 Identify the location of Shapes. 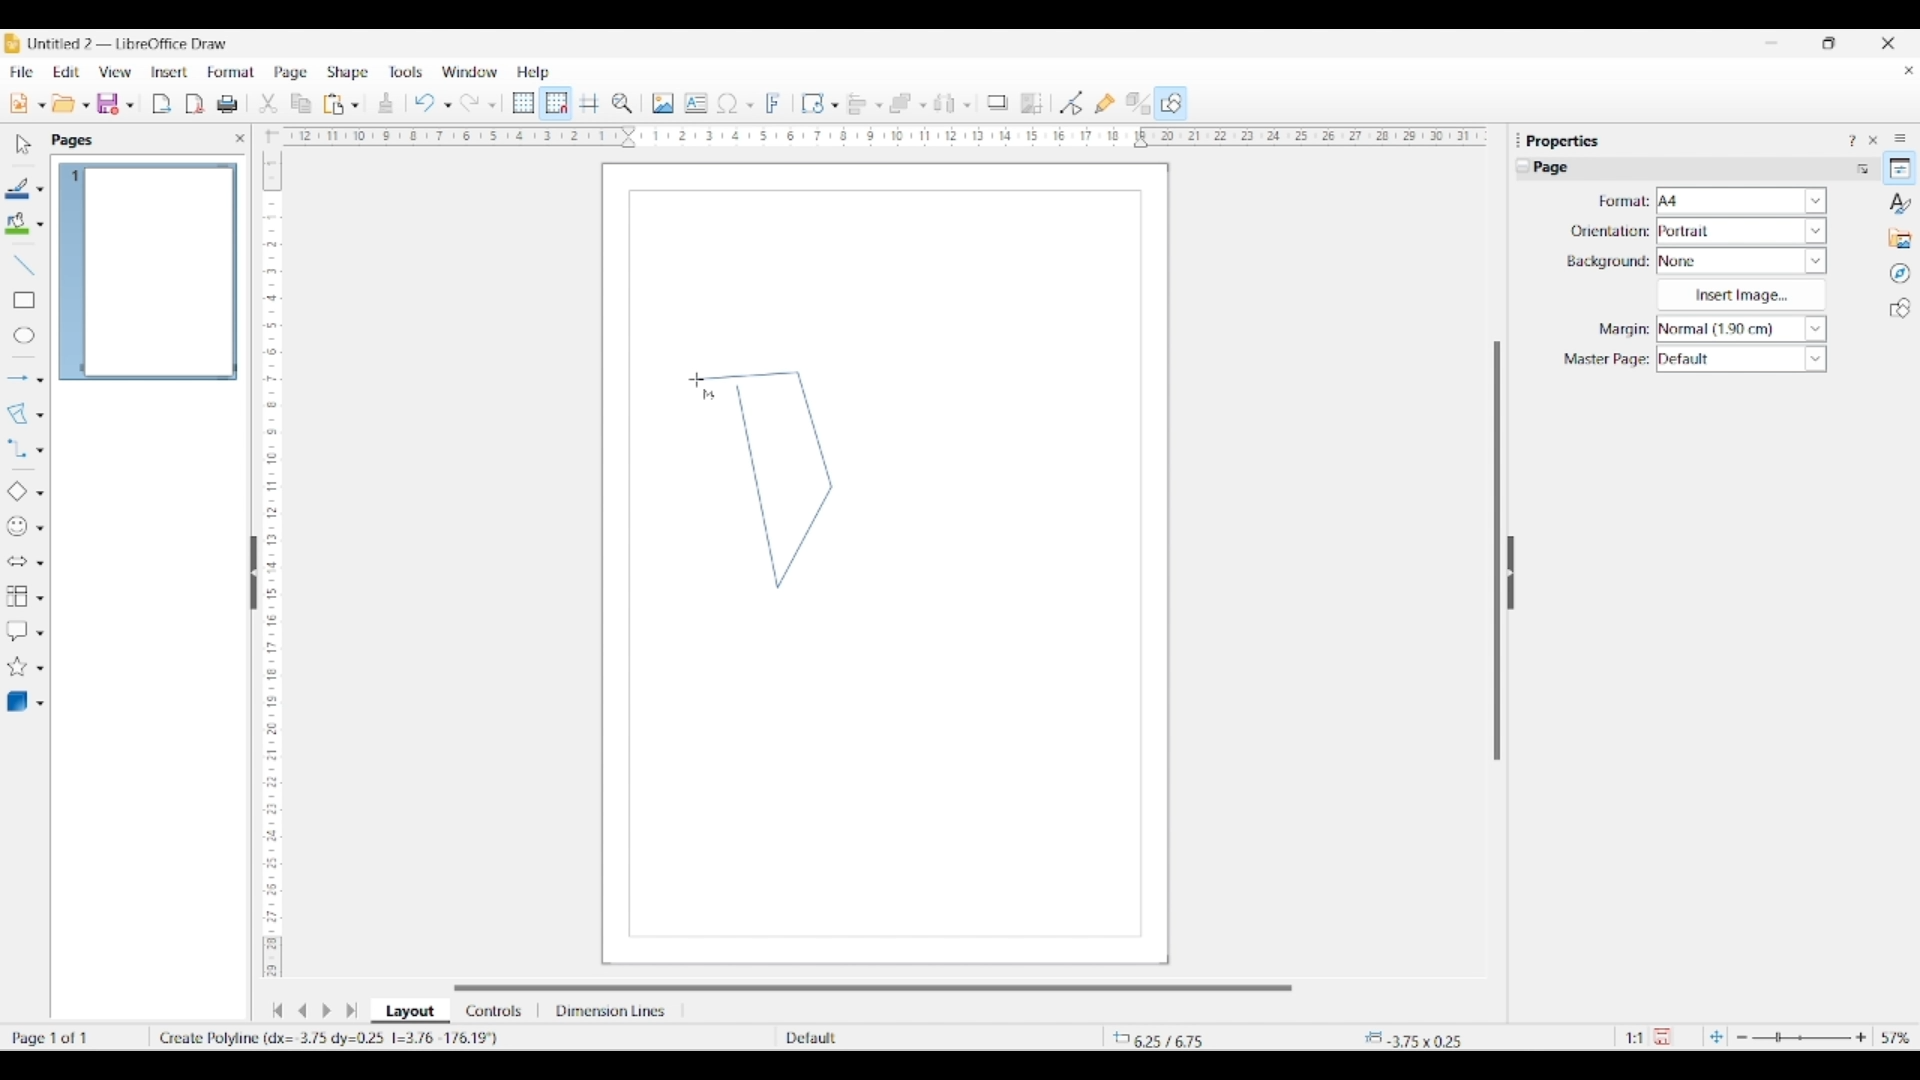
(1900, 308).